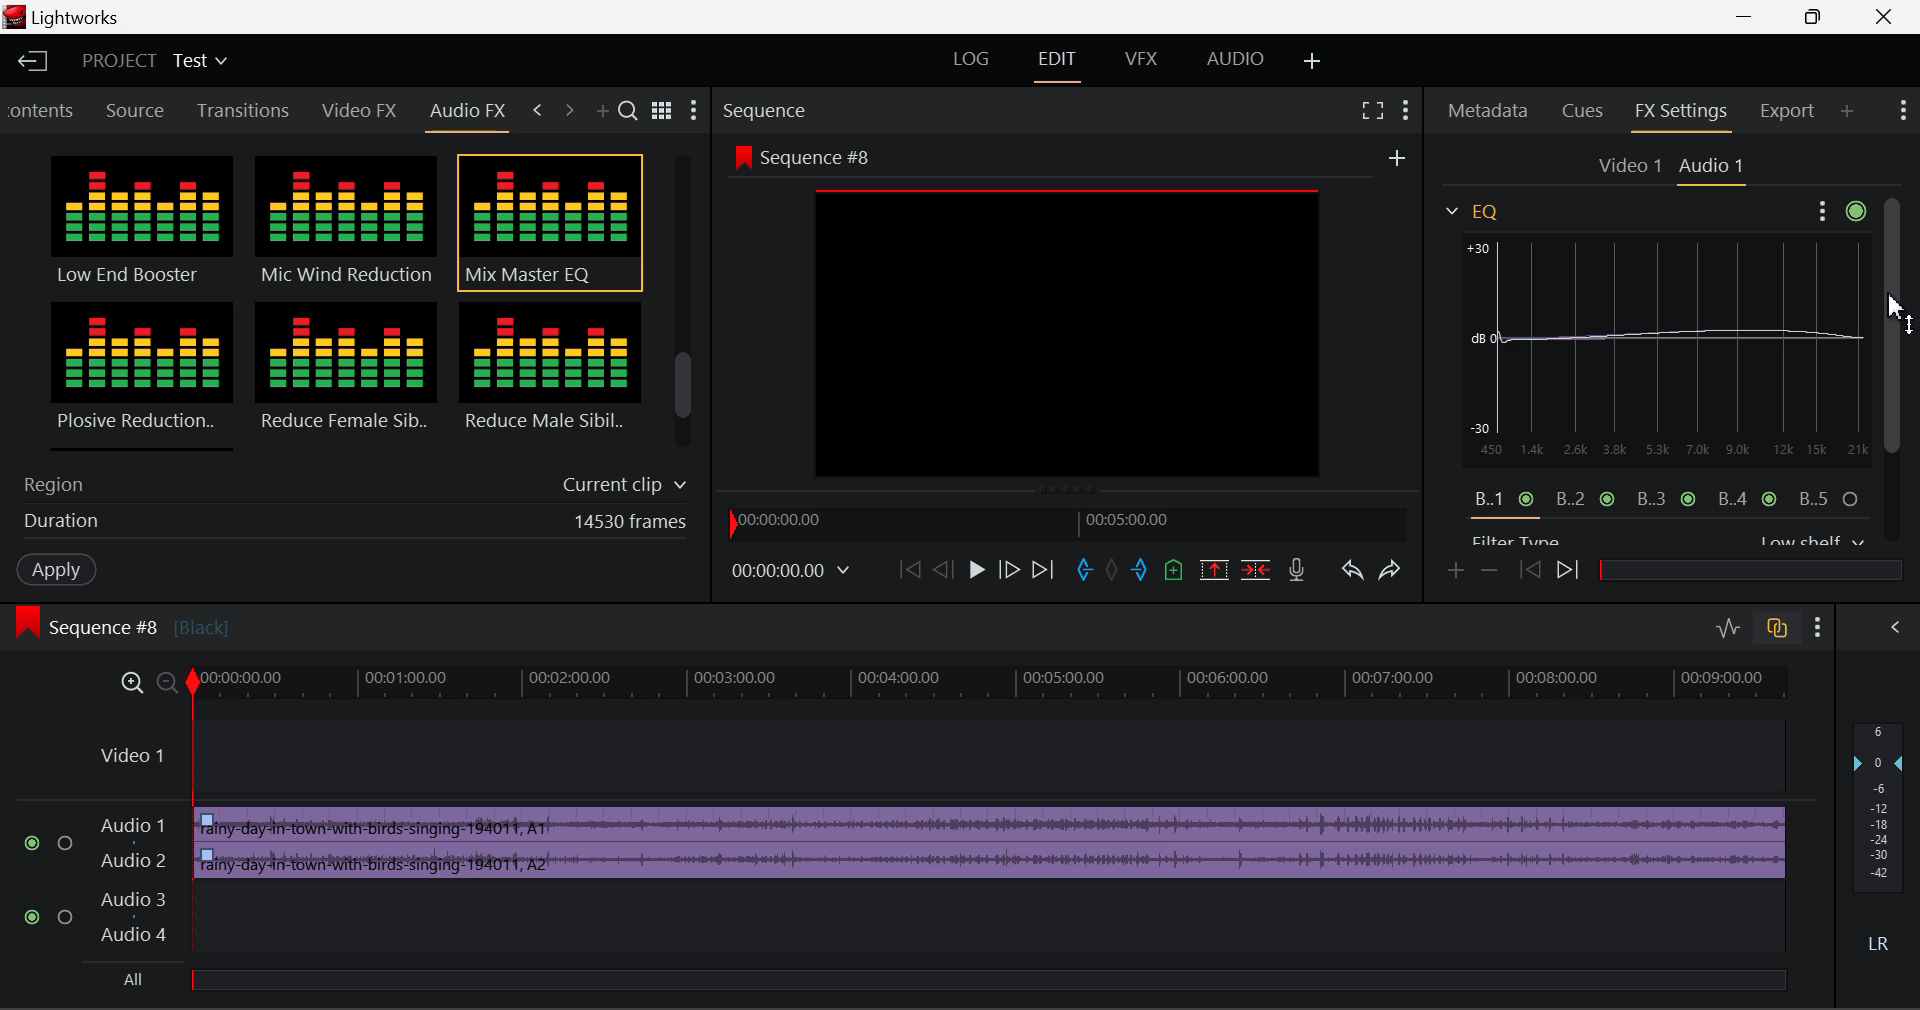 The height and width of the screenshot is (1010, 1920). Describe the element at coordinates (1777, 629) in the screenshot. I see `Toggle Auto Track Sync` at that location.